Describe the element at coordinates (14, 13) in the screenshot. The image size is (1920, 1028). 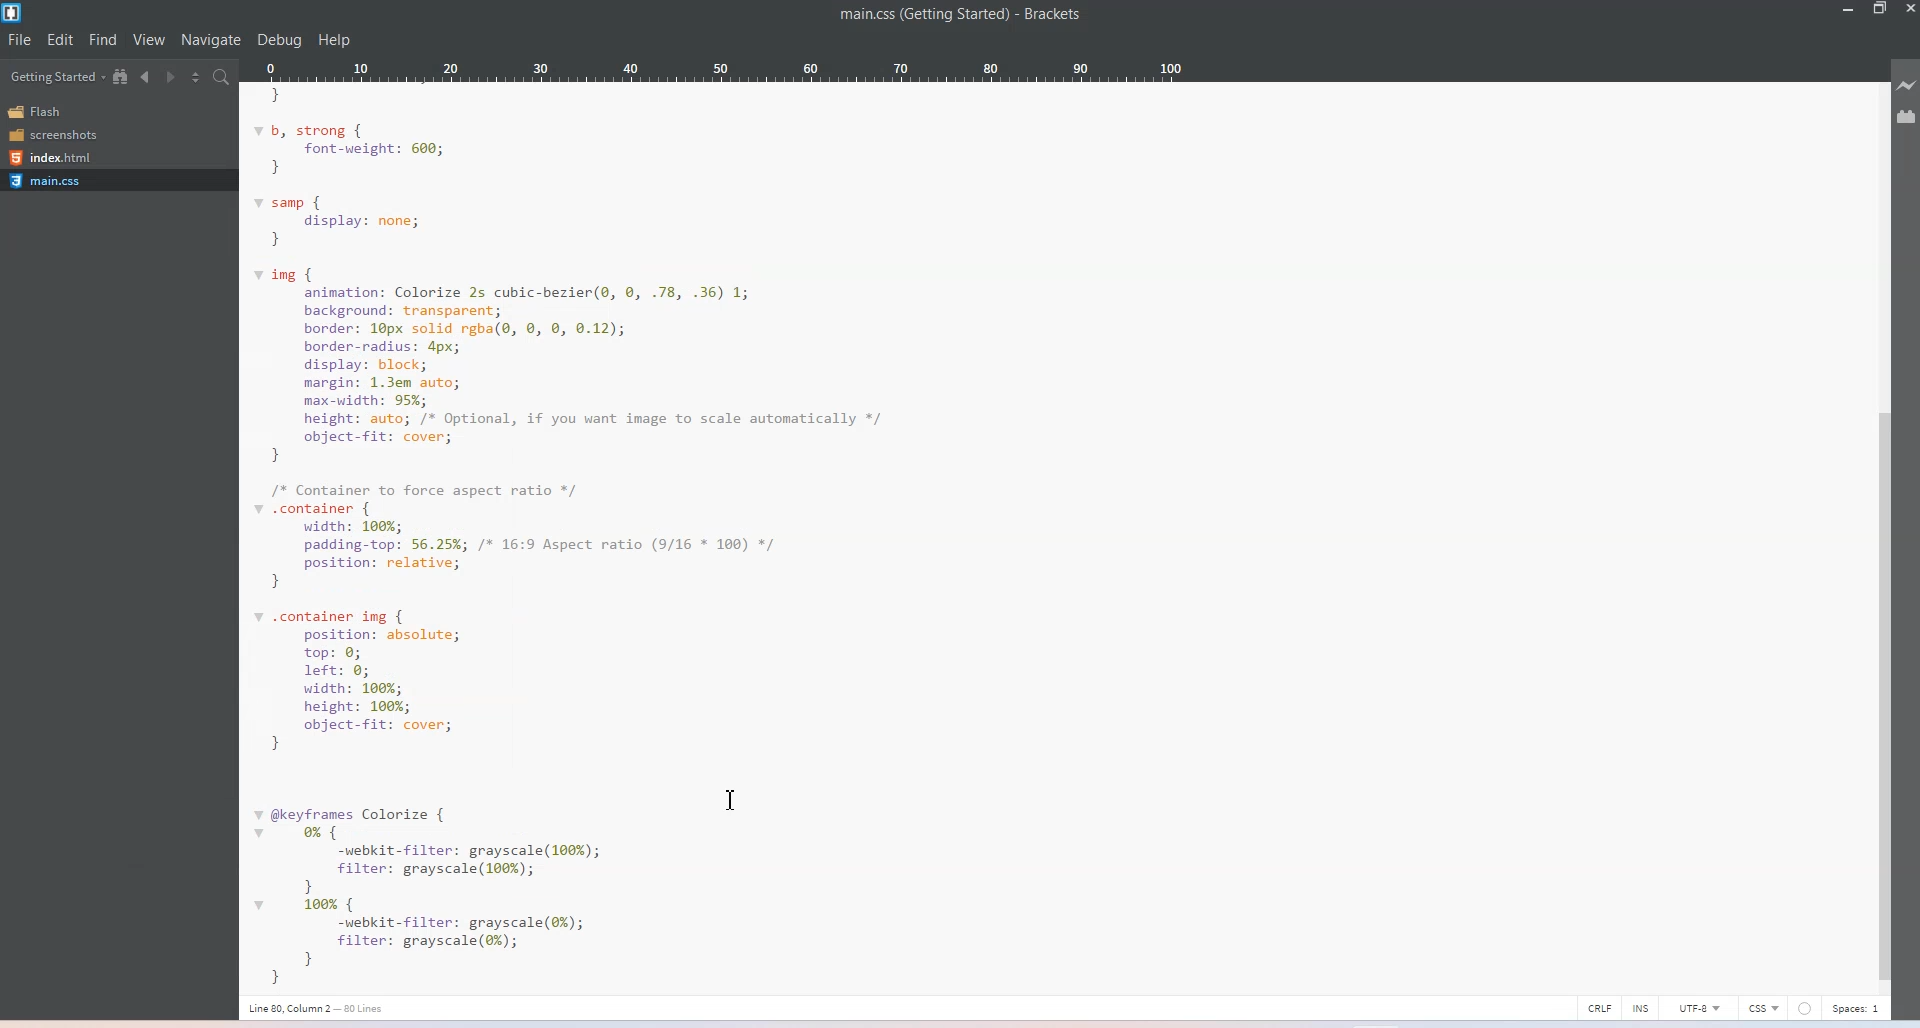
I see `Logo` at that location.